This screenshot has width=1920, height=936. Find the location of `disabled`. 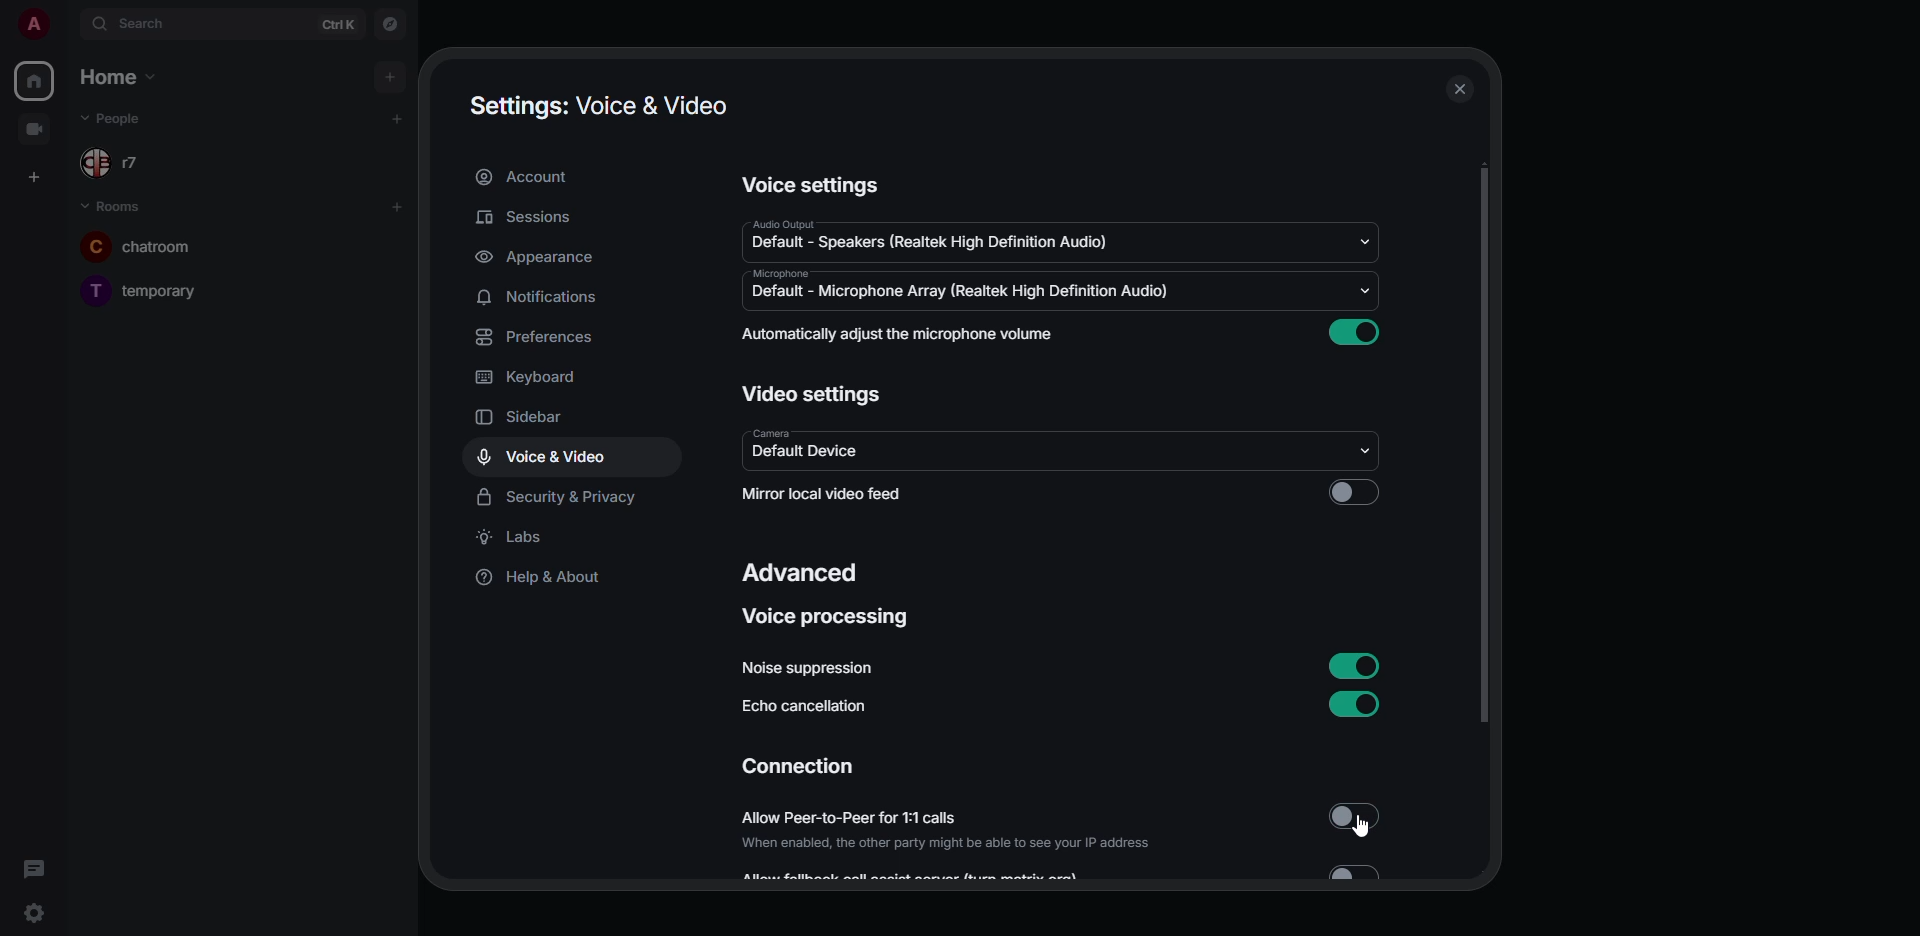

disabled is located at coordinates (1352, 813).